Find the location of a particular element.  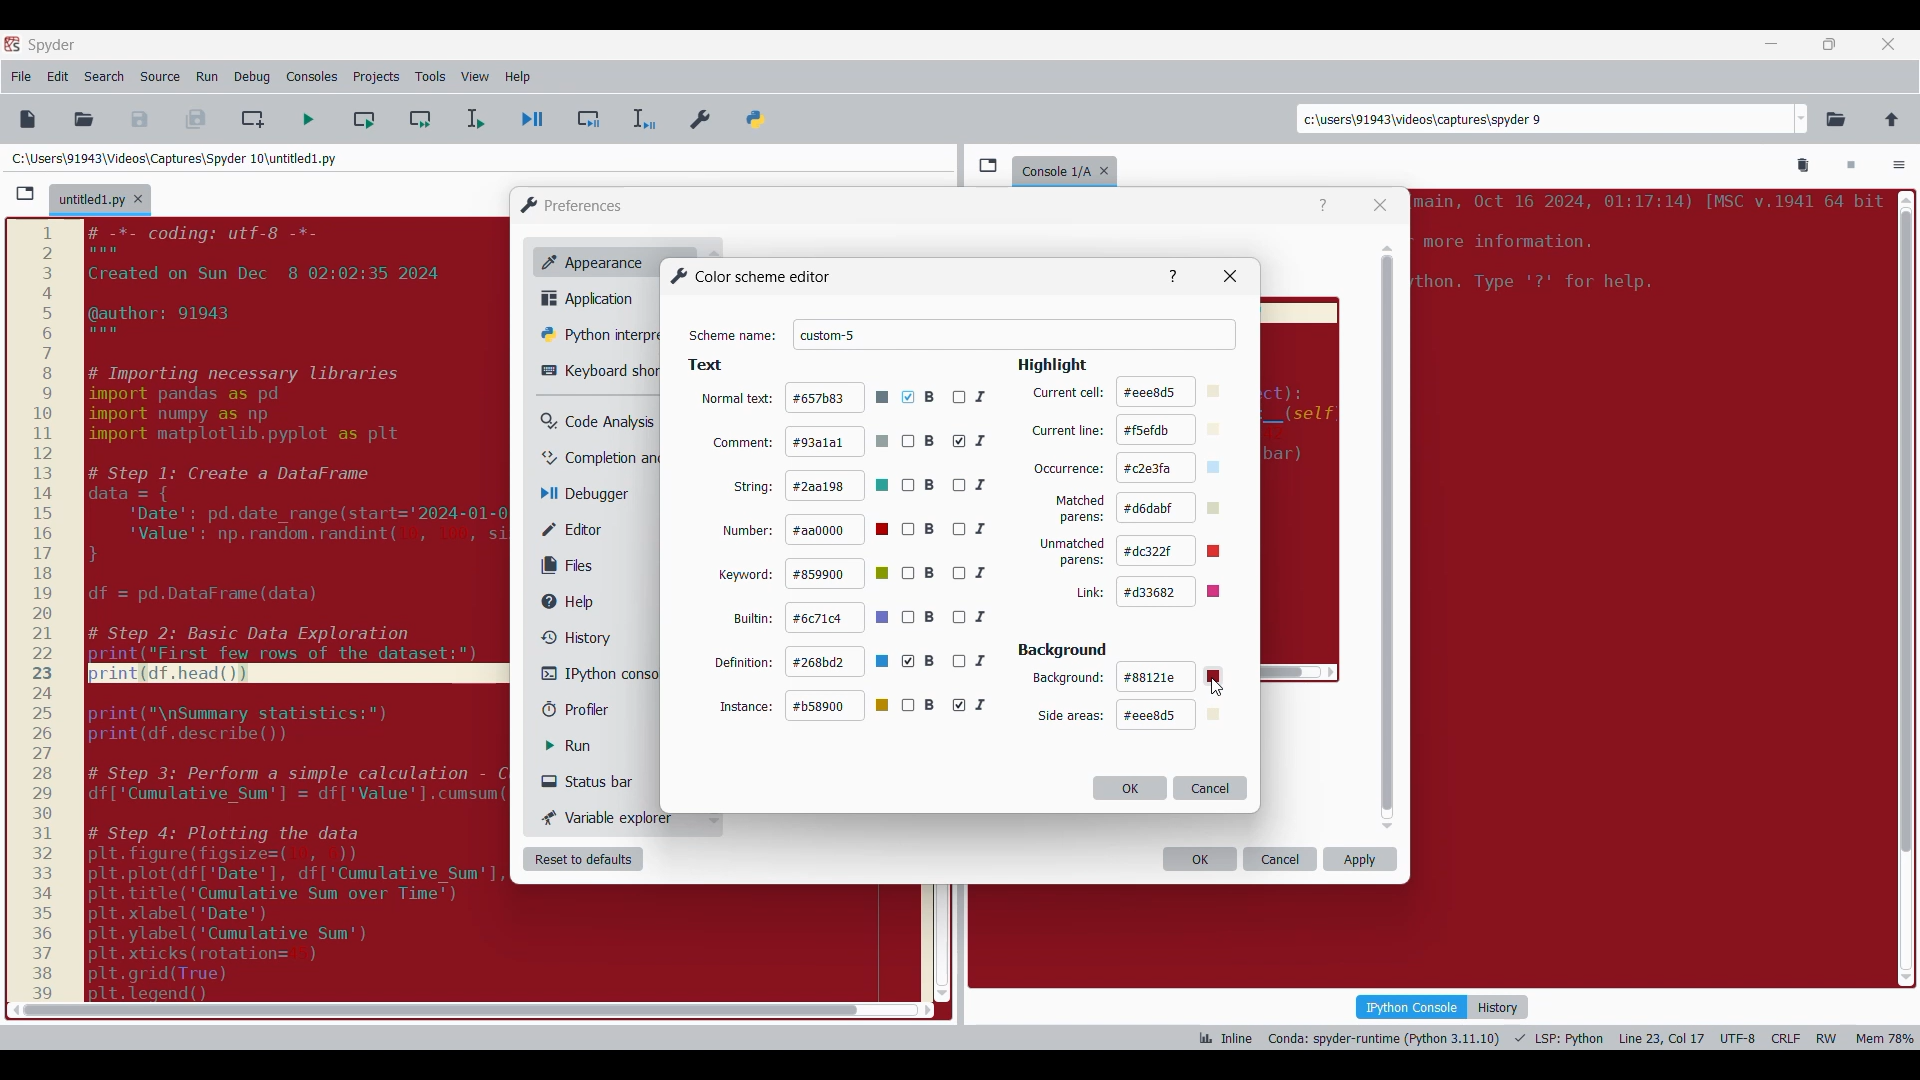

Completion and linting is located at coordinates (601, 458).